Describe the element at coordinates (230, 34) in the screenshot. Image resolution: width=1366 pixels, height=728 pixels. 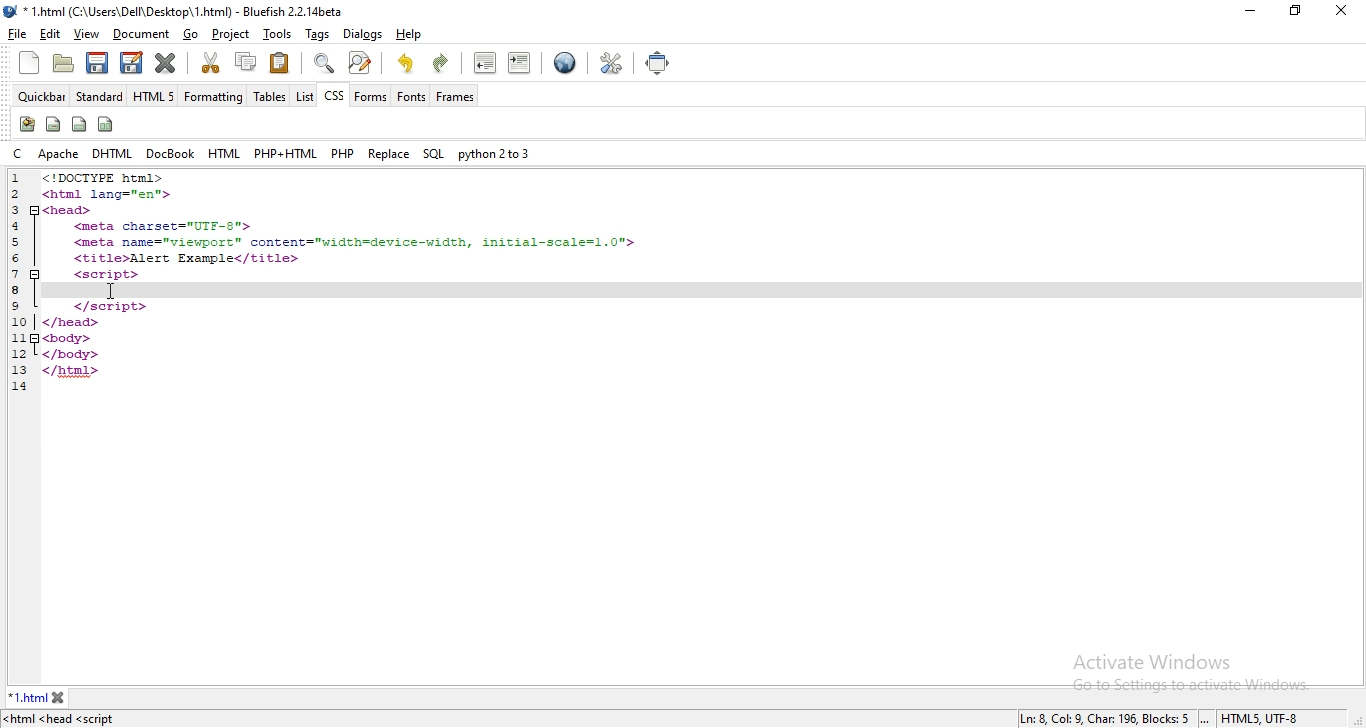
I see `project` at that location.